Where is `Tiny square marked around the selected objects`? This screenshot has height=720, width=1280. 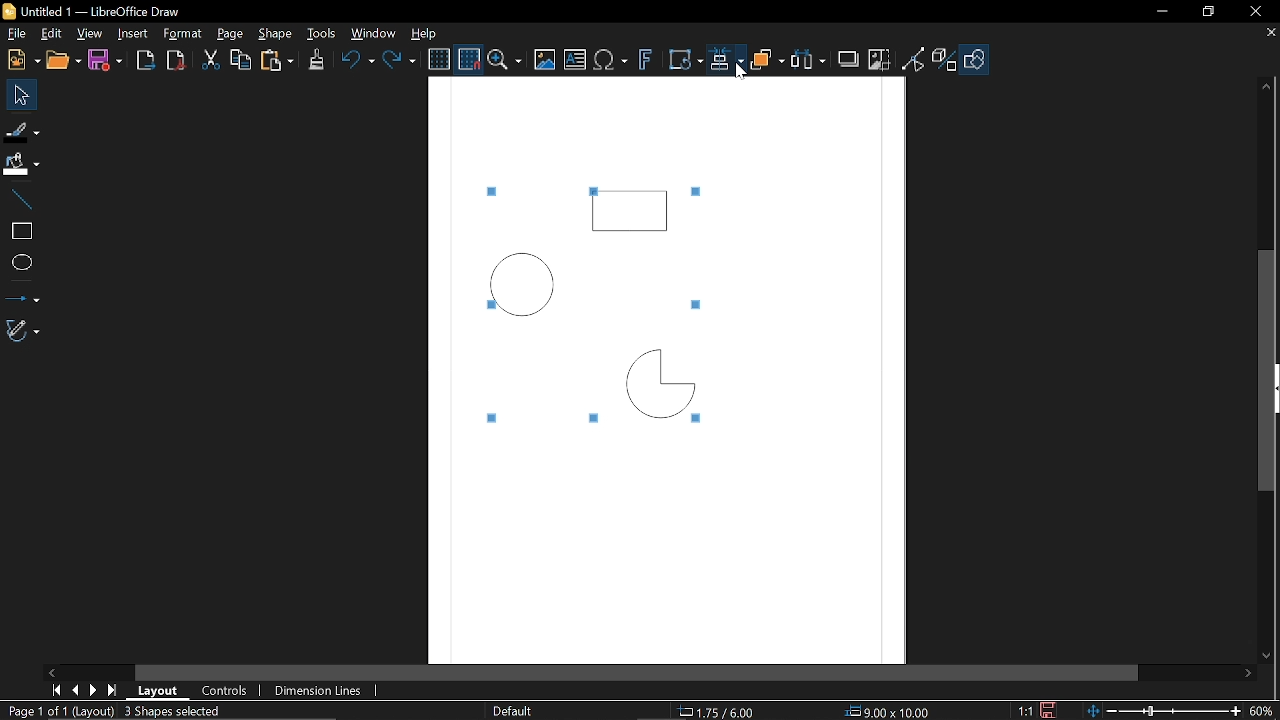 Tiny square marked around the selected objects is located at coordinates (585, 418).